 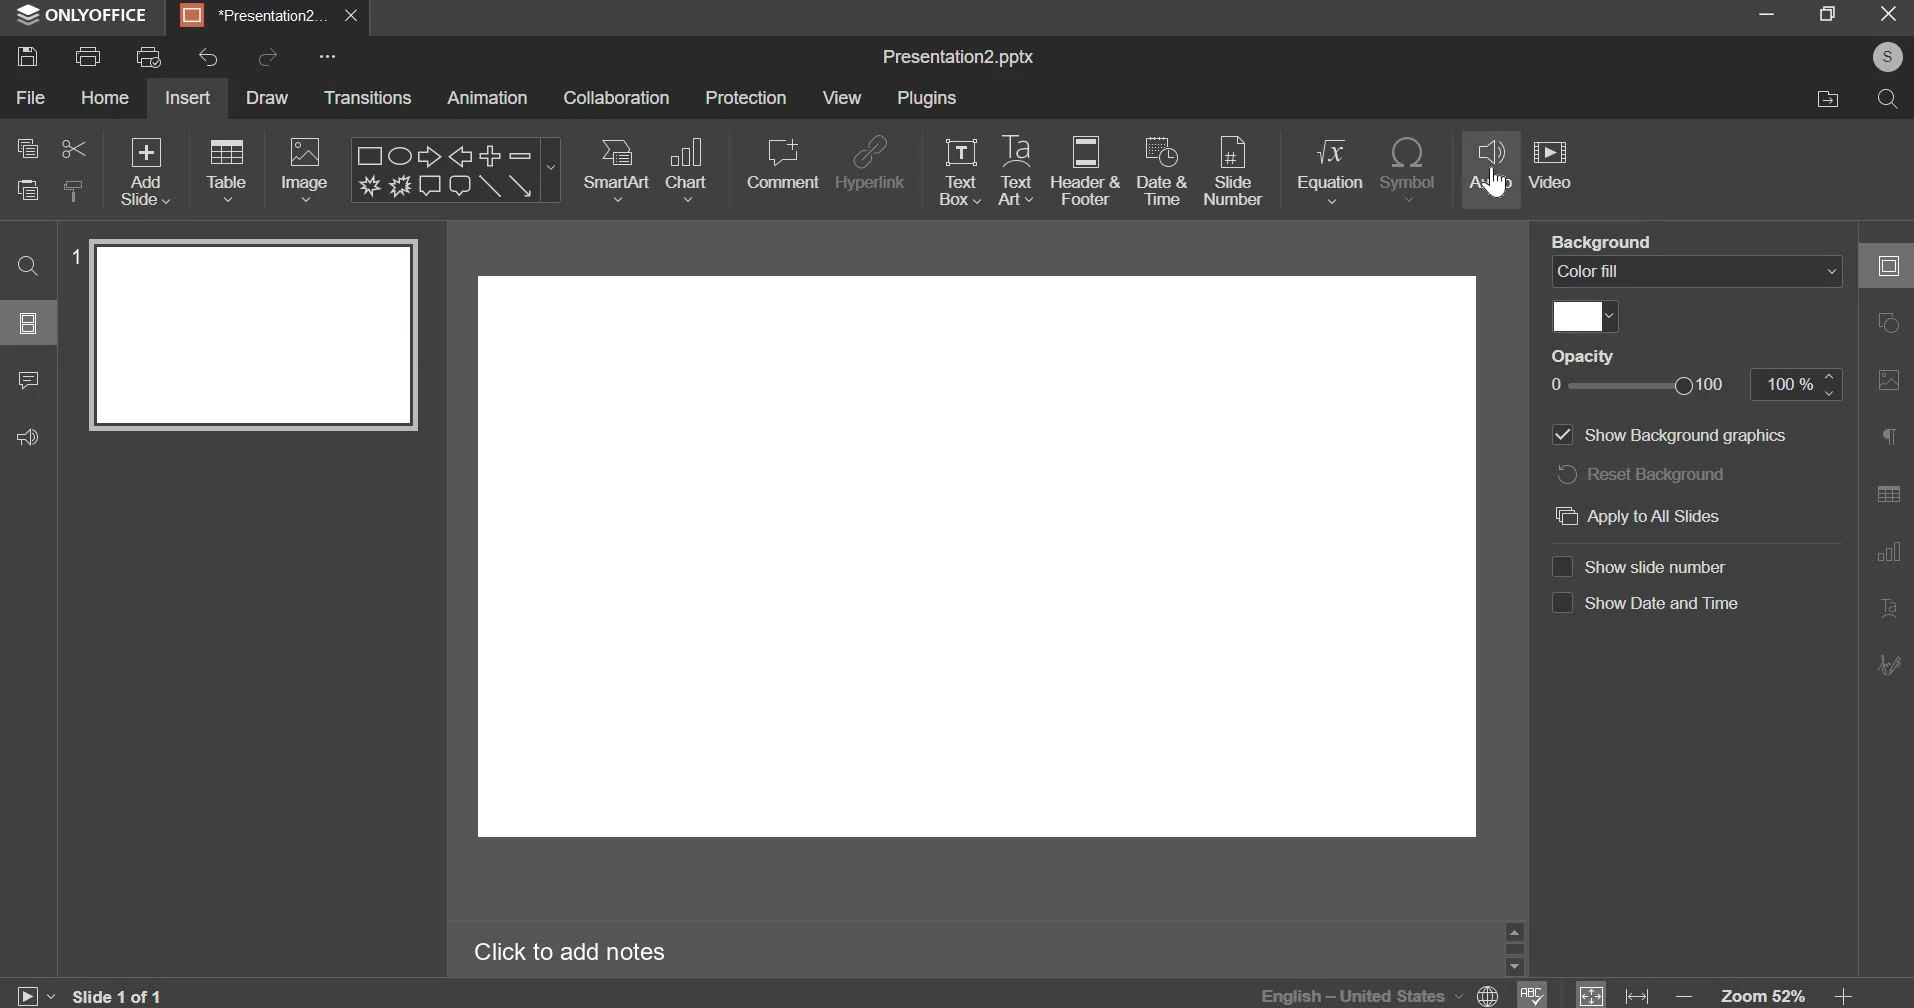 What do you see at coordinates (1763, 18) in the screenshot?
I see `minimize` at bounding box center [1763, 18].